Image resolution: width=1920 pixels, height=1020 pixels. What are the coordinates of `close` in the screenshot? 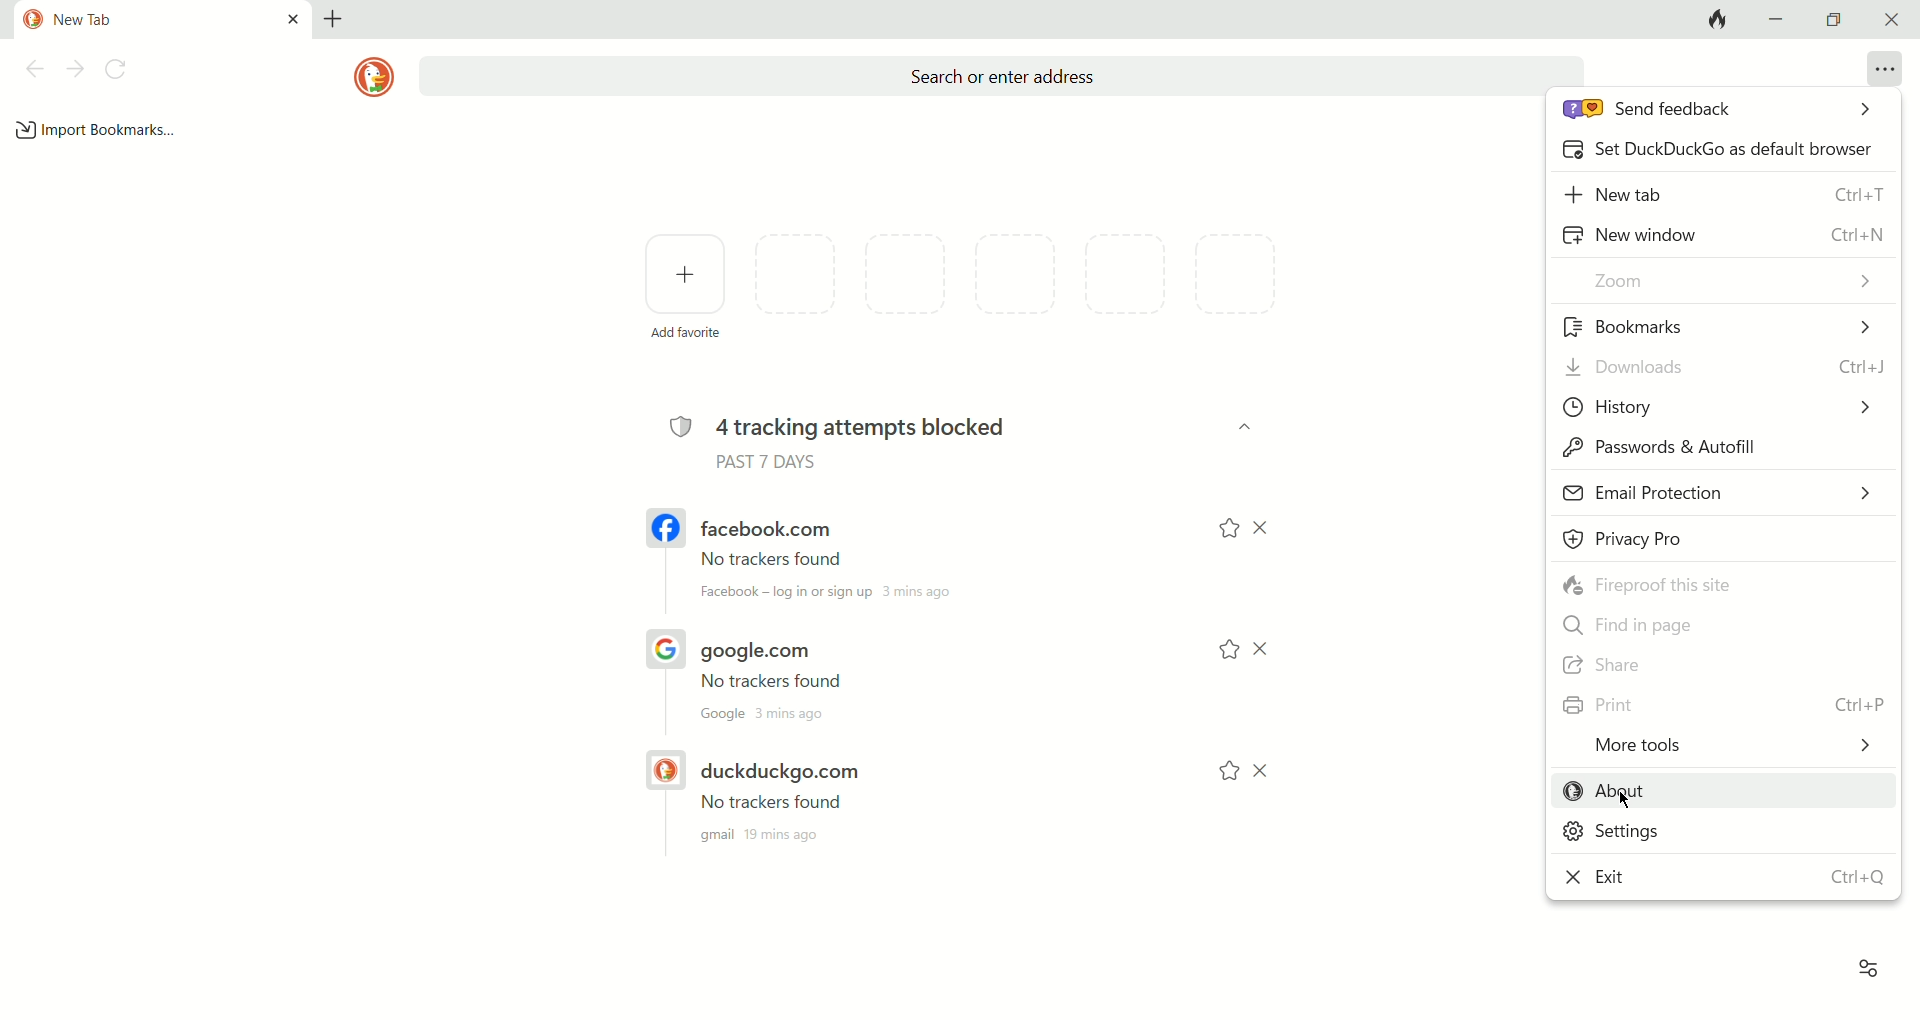 It's located at (1265, 529).